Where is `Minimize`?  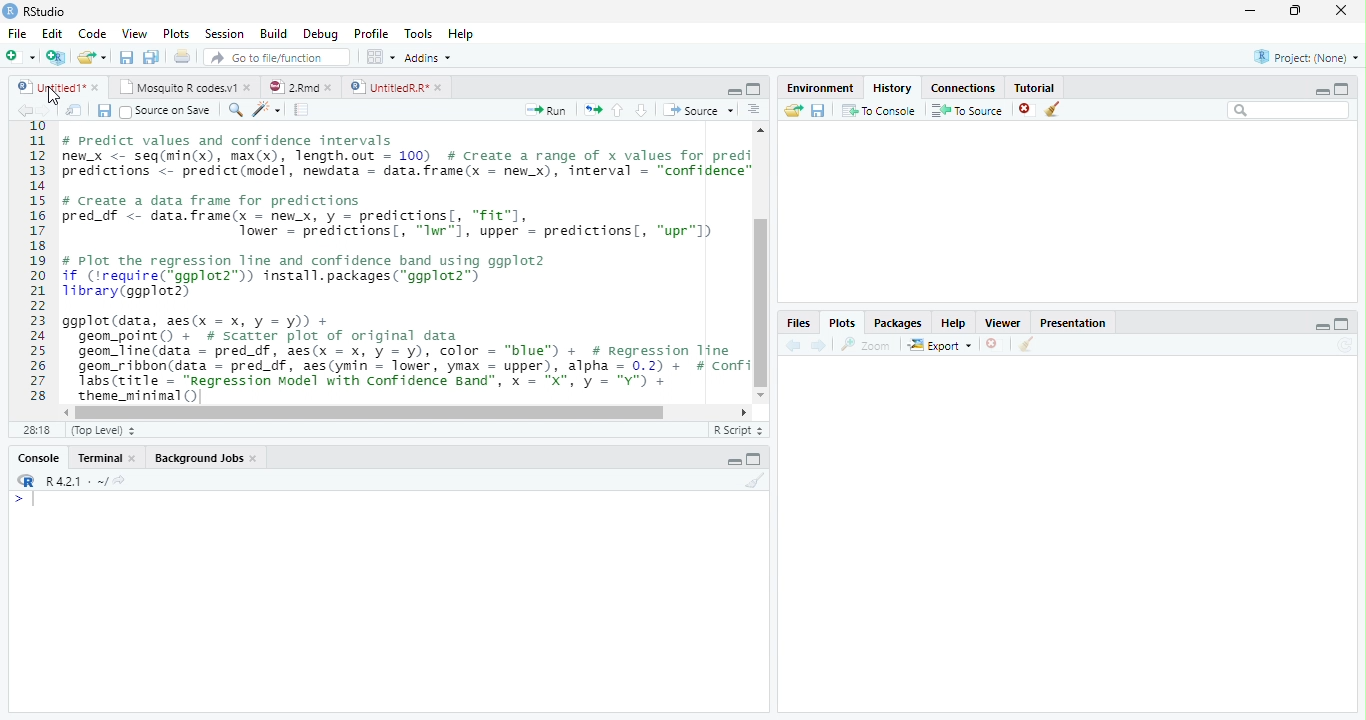
Minimize is located at coordinates (1321, 93).